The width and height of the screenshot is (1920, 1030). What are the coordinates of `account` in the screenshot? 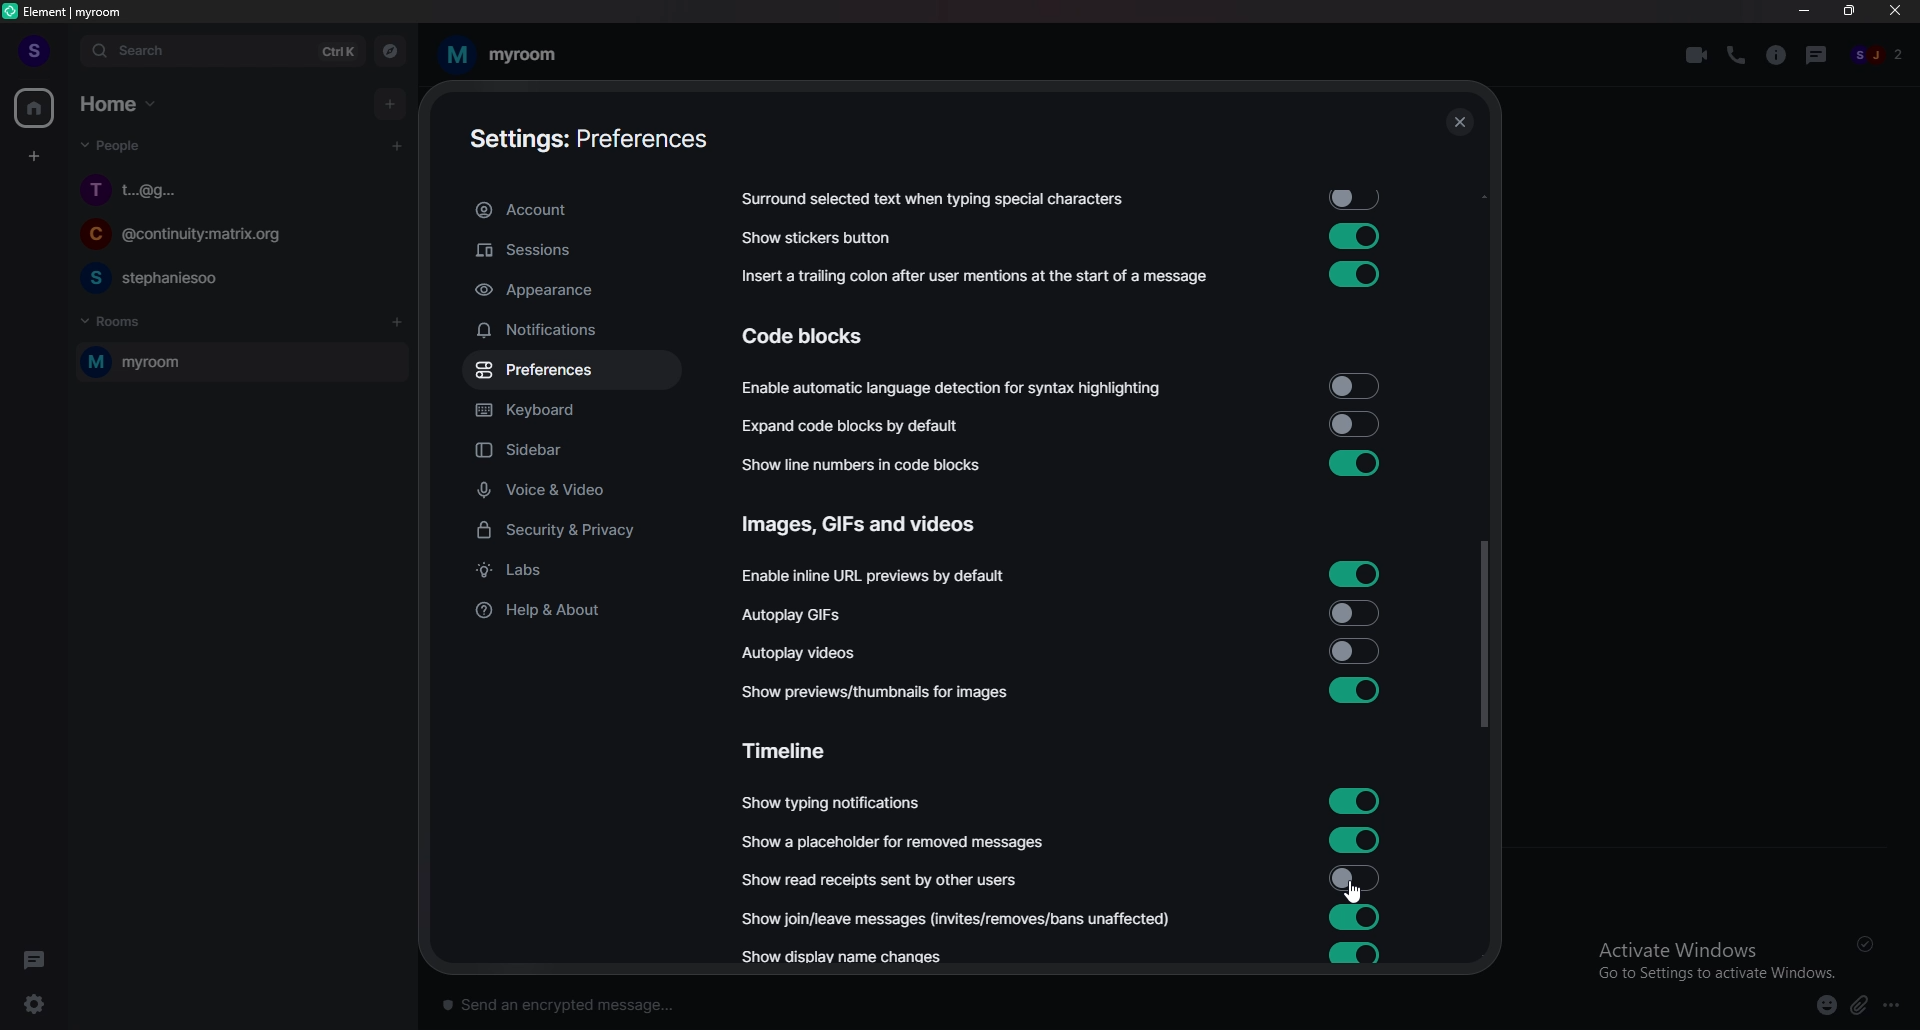 It's located at (570, 211).